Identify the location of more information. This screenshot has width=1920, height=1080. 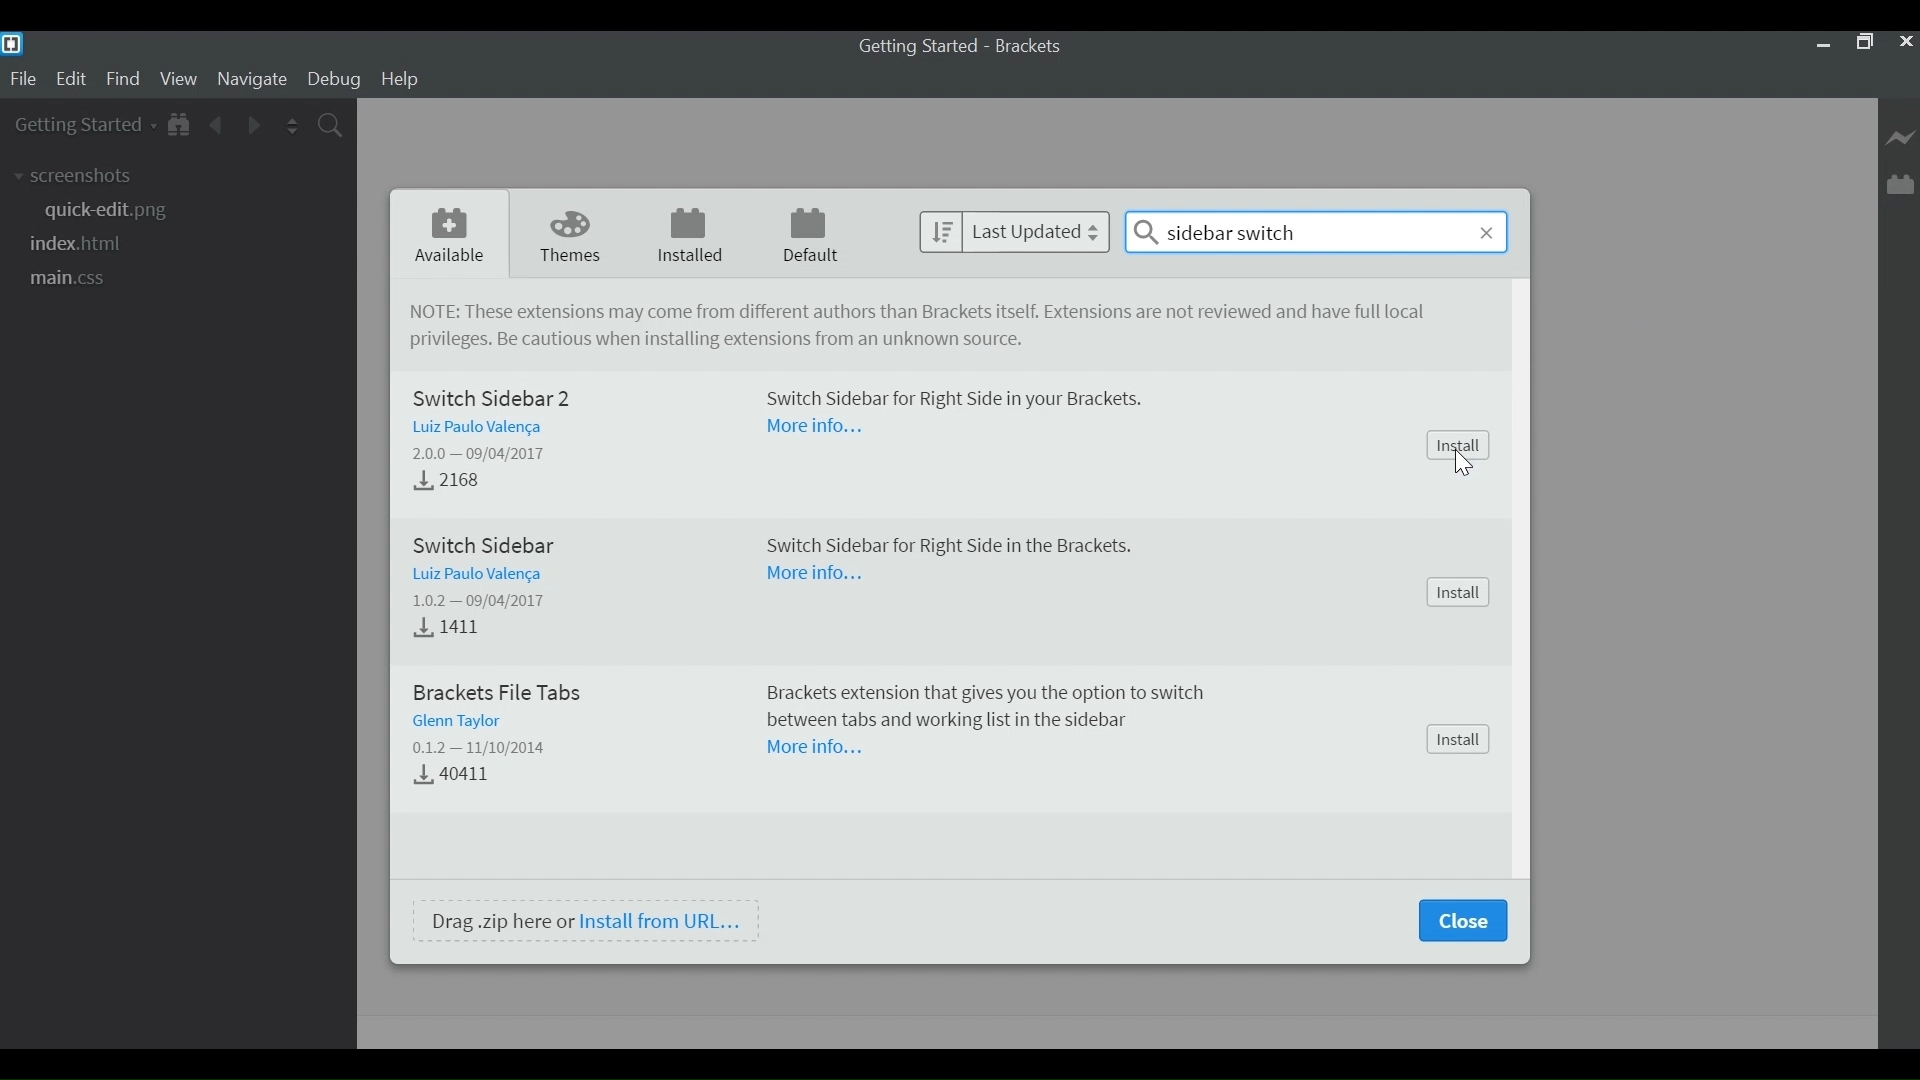
(819, 575).